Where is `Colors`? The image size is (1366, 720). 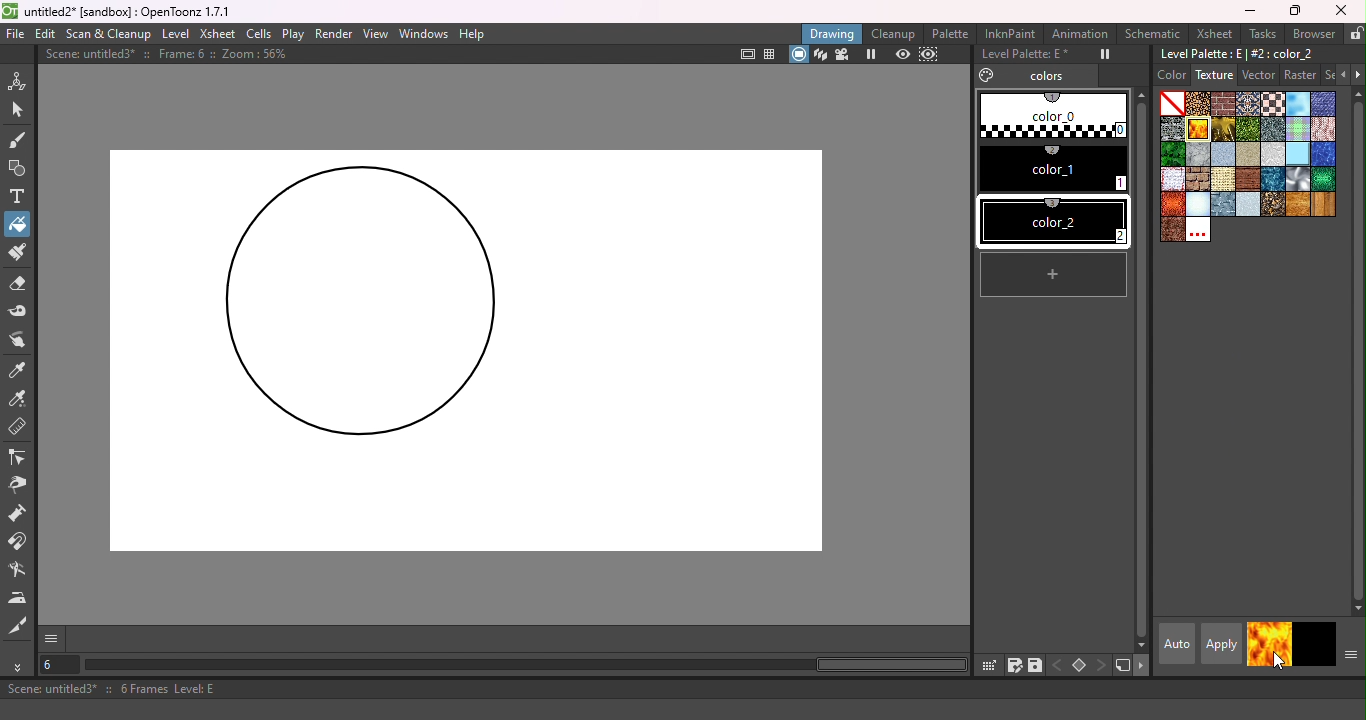
Colors is located at coordinates (1034, 76).